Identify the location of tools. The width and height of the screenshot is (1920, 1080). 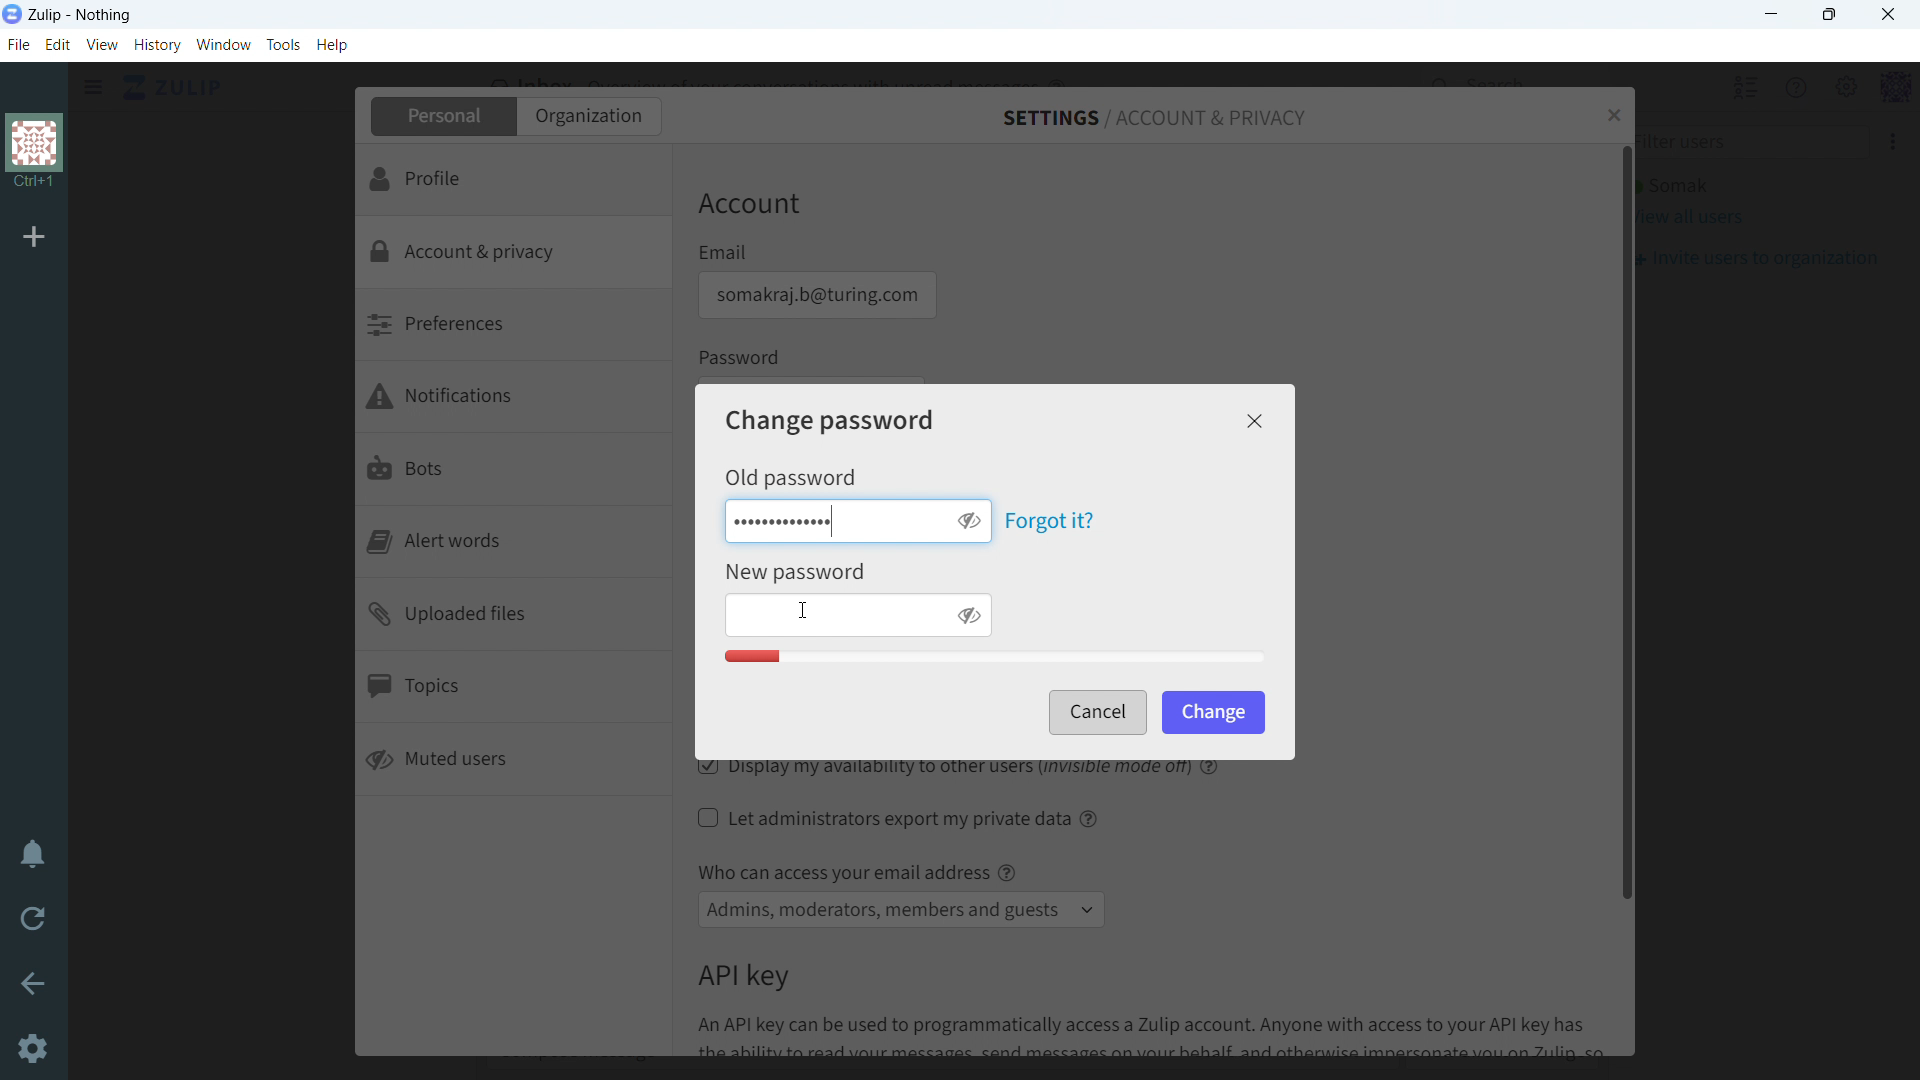
(284, 44).